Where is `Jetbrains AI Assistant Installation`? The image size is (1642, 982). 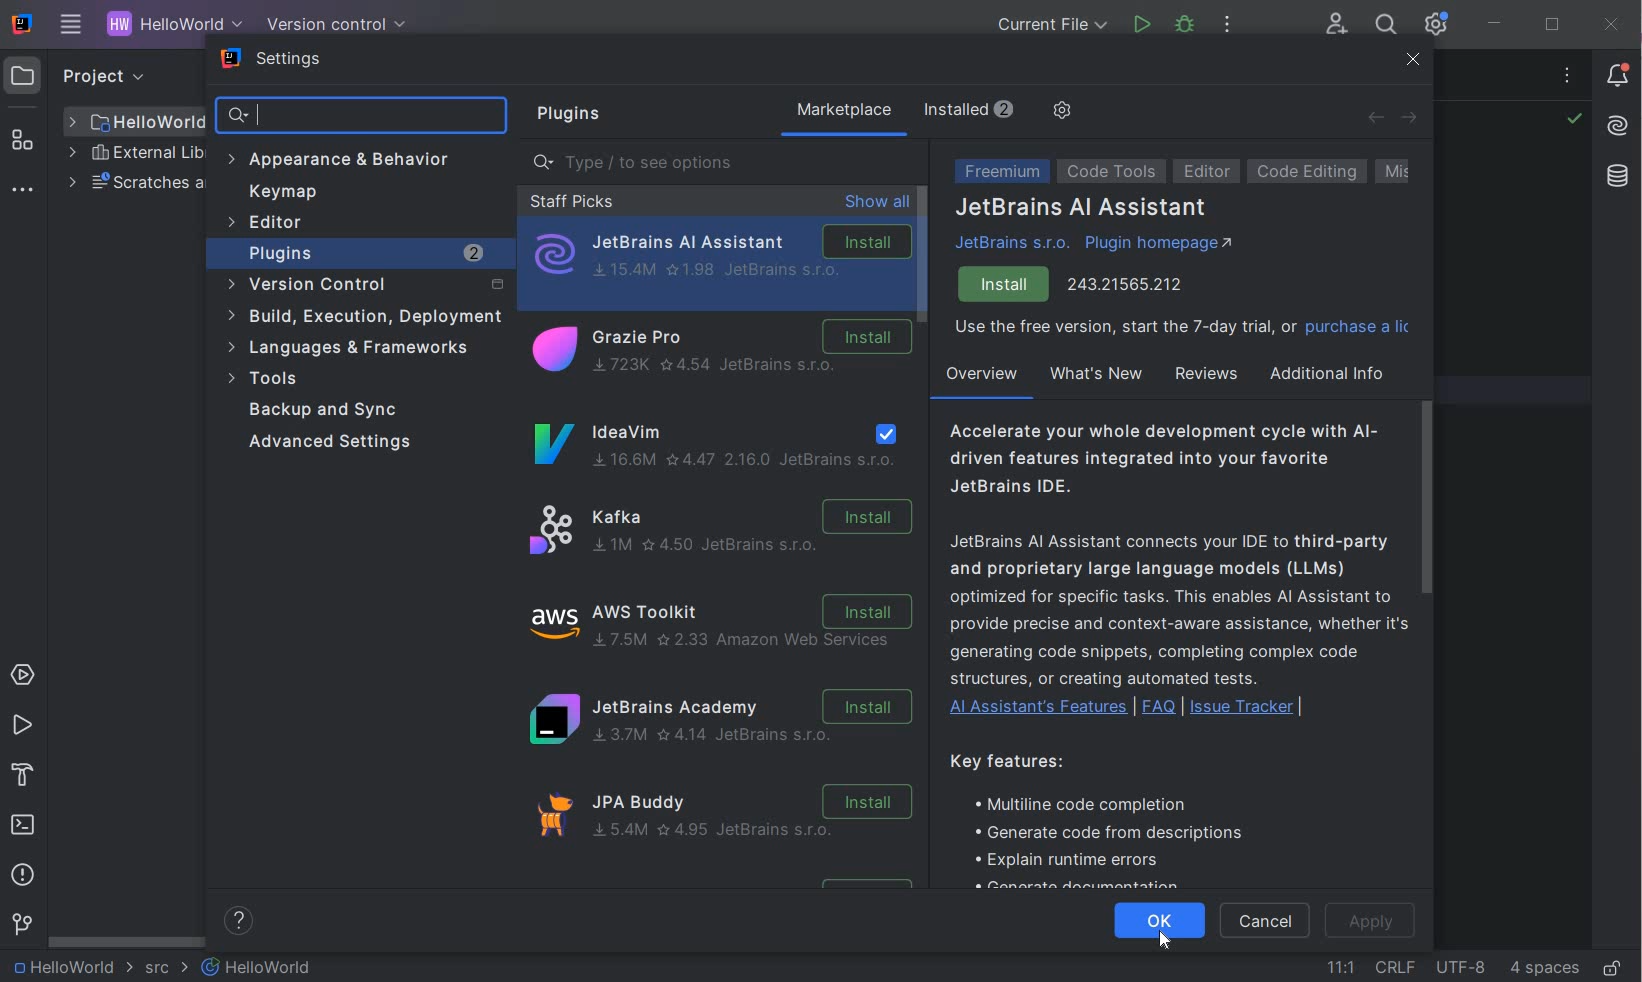 Jetbrains AI Assistant Installation is located at coordinates (720, 255).